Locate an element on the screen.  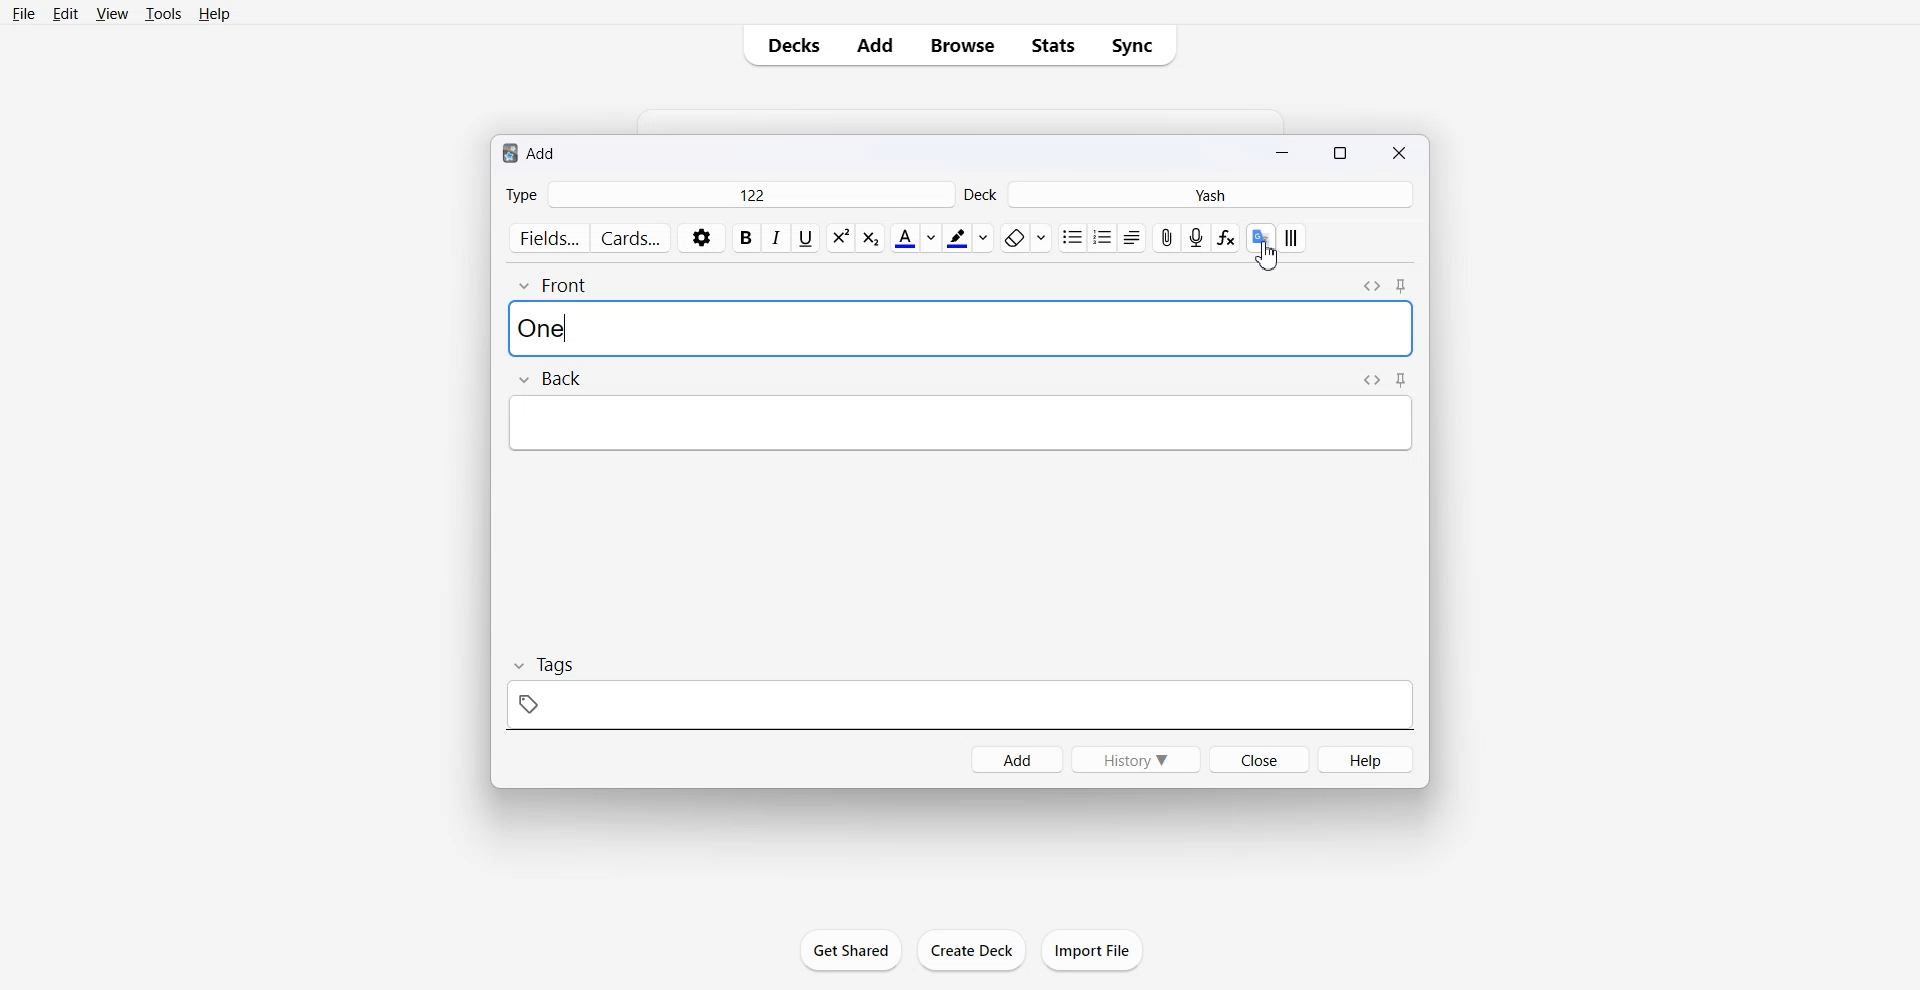
Superscript is located at coordinates (873, 238).